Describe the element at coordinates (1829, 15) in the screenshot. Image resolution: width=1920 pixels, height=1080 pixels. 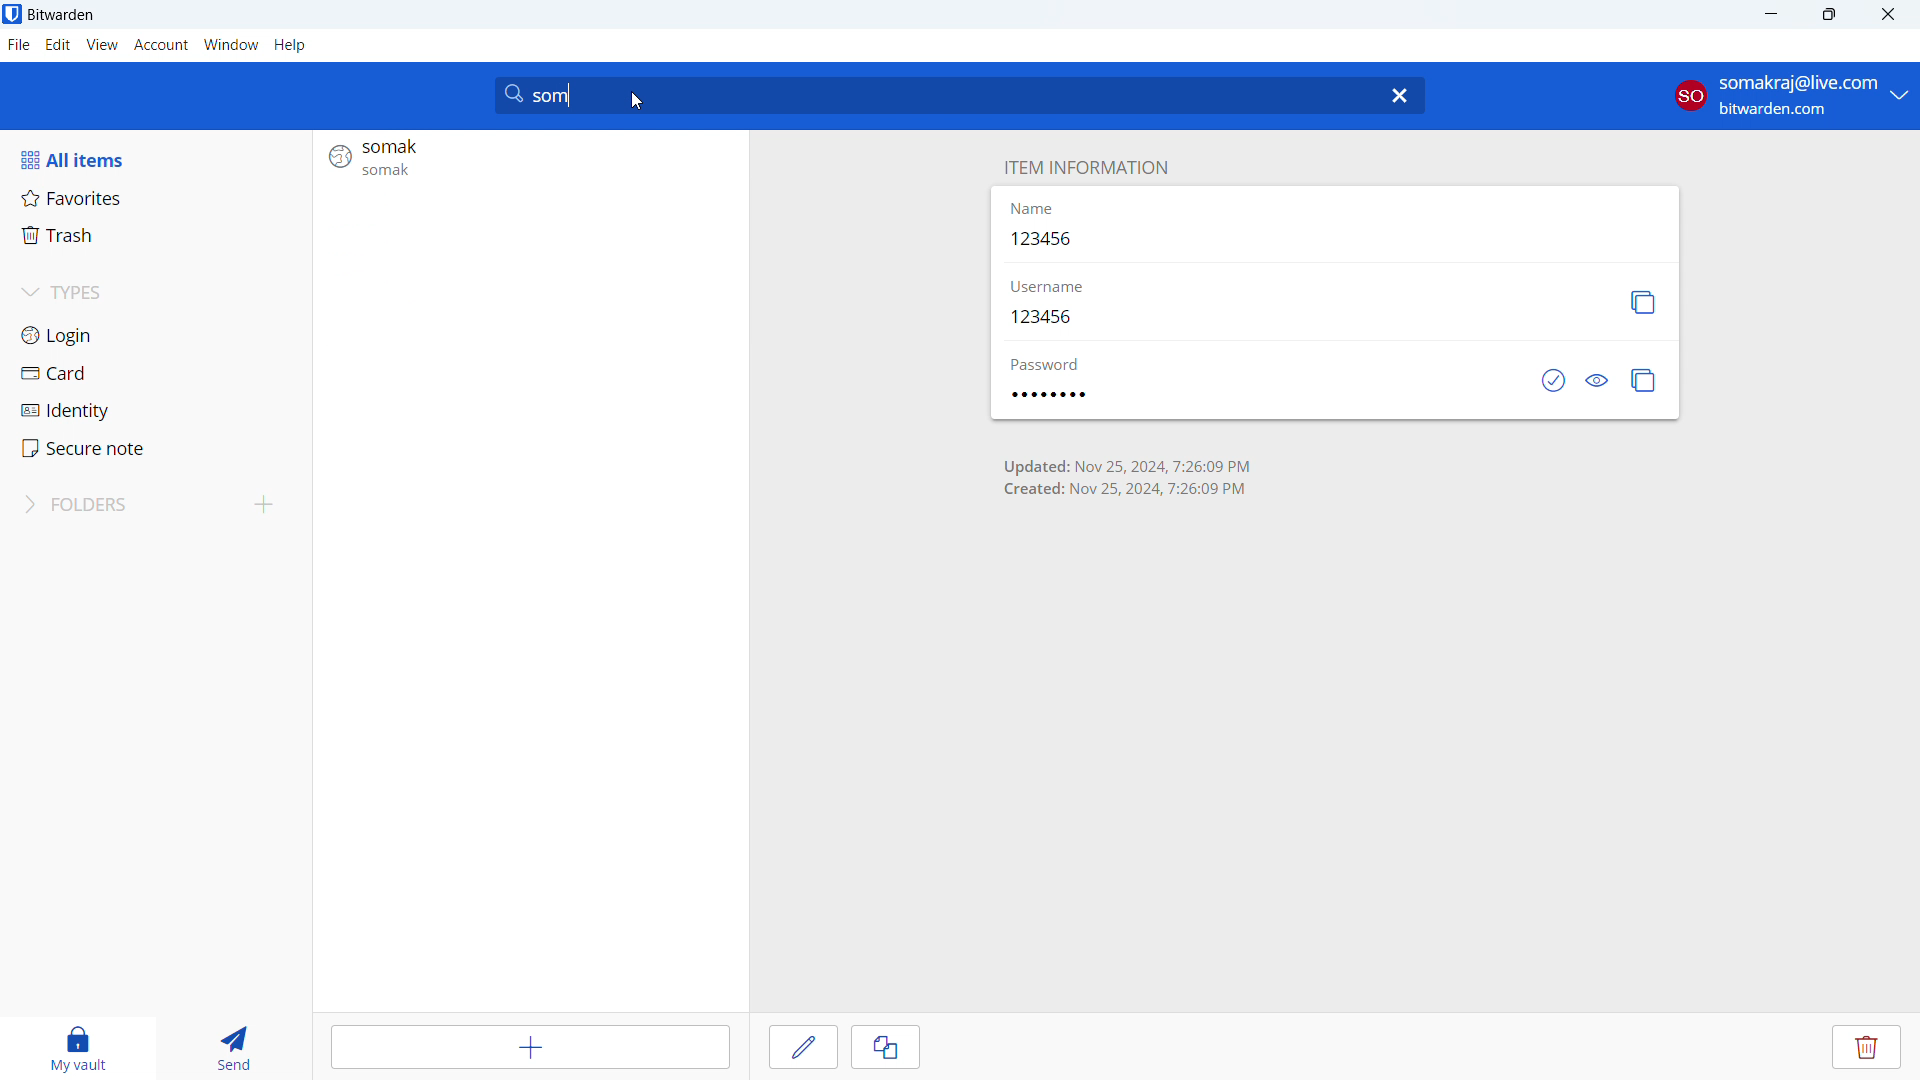
I see `maximize` at that location.